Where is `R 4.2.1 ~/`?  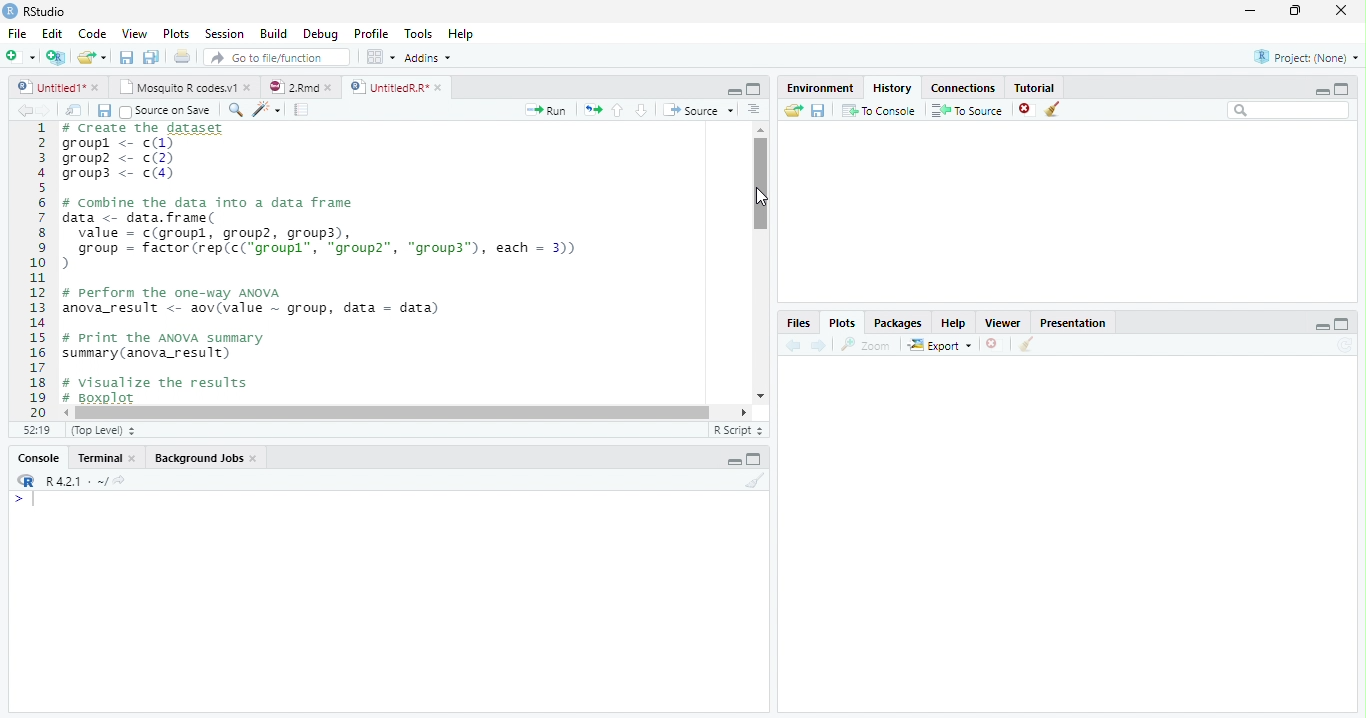 R 4.2.1 ~/ is located at coordinates (77, 481).